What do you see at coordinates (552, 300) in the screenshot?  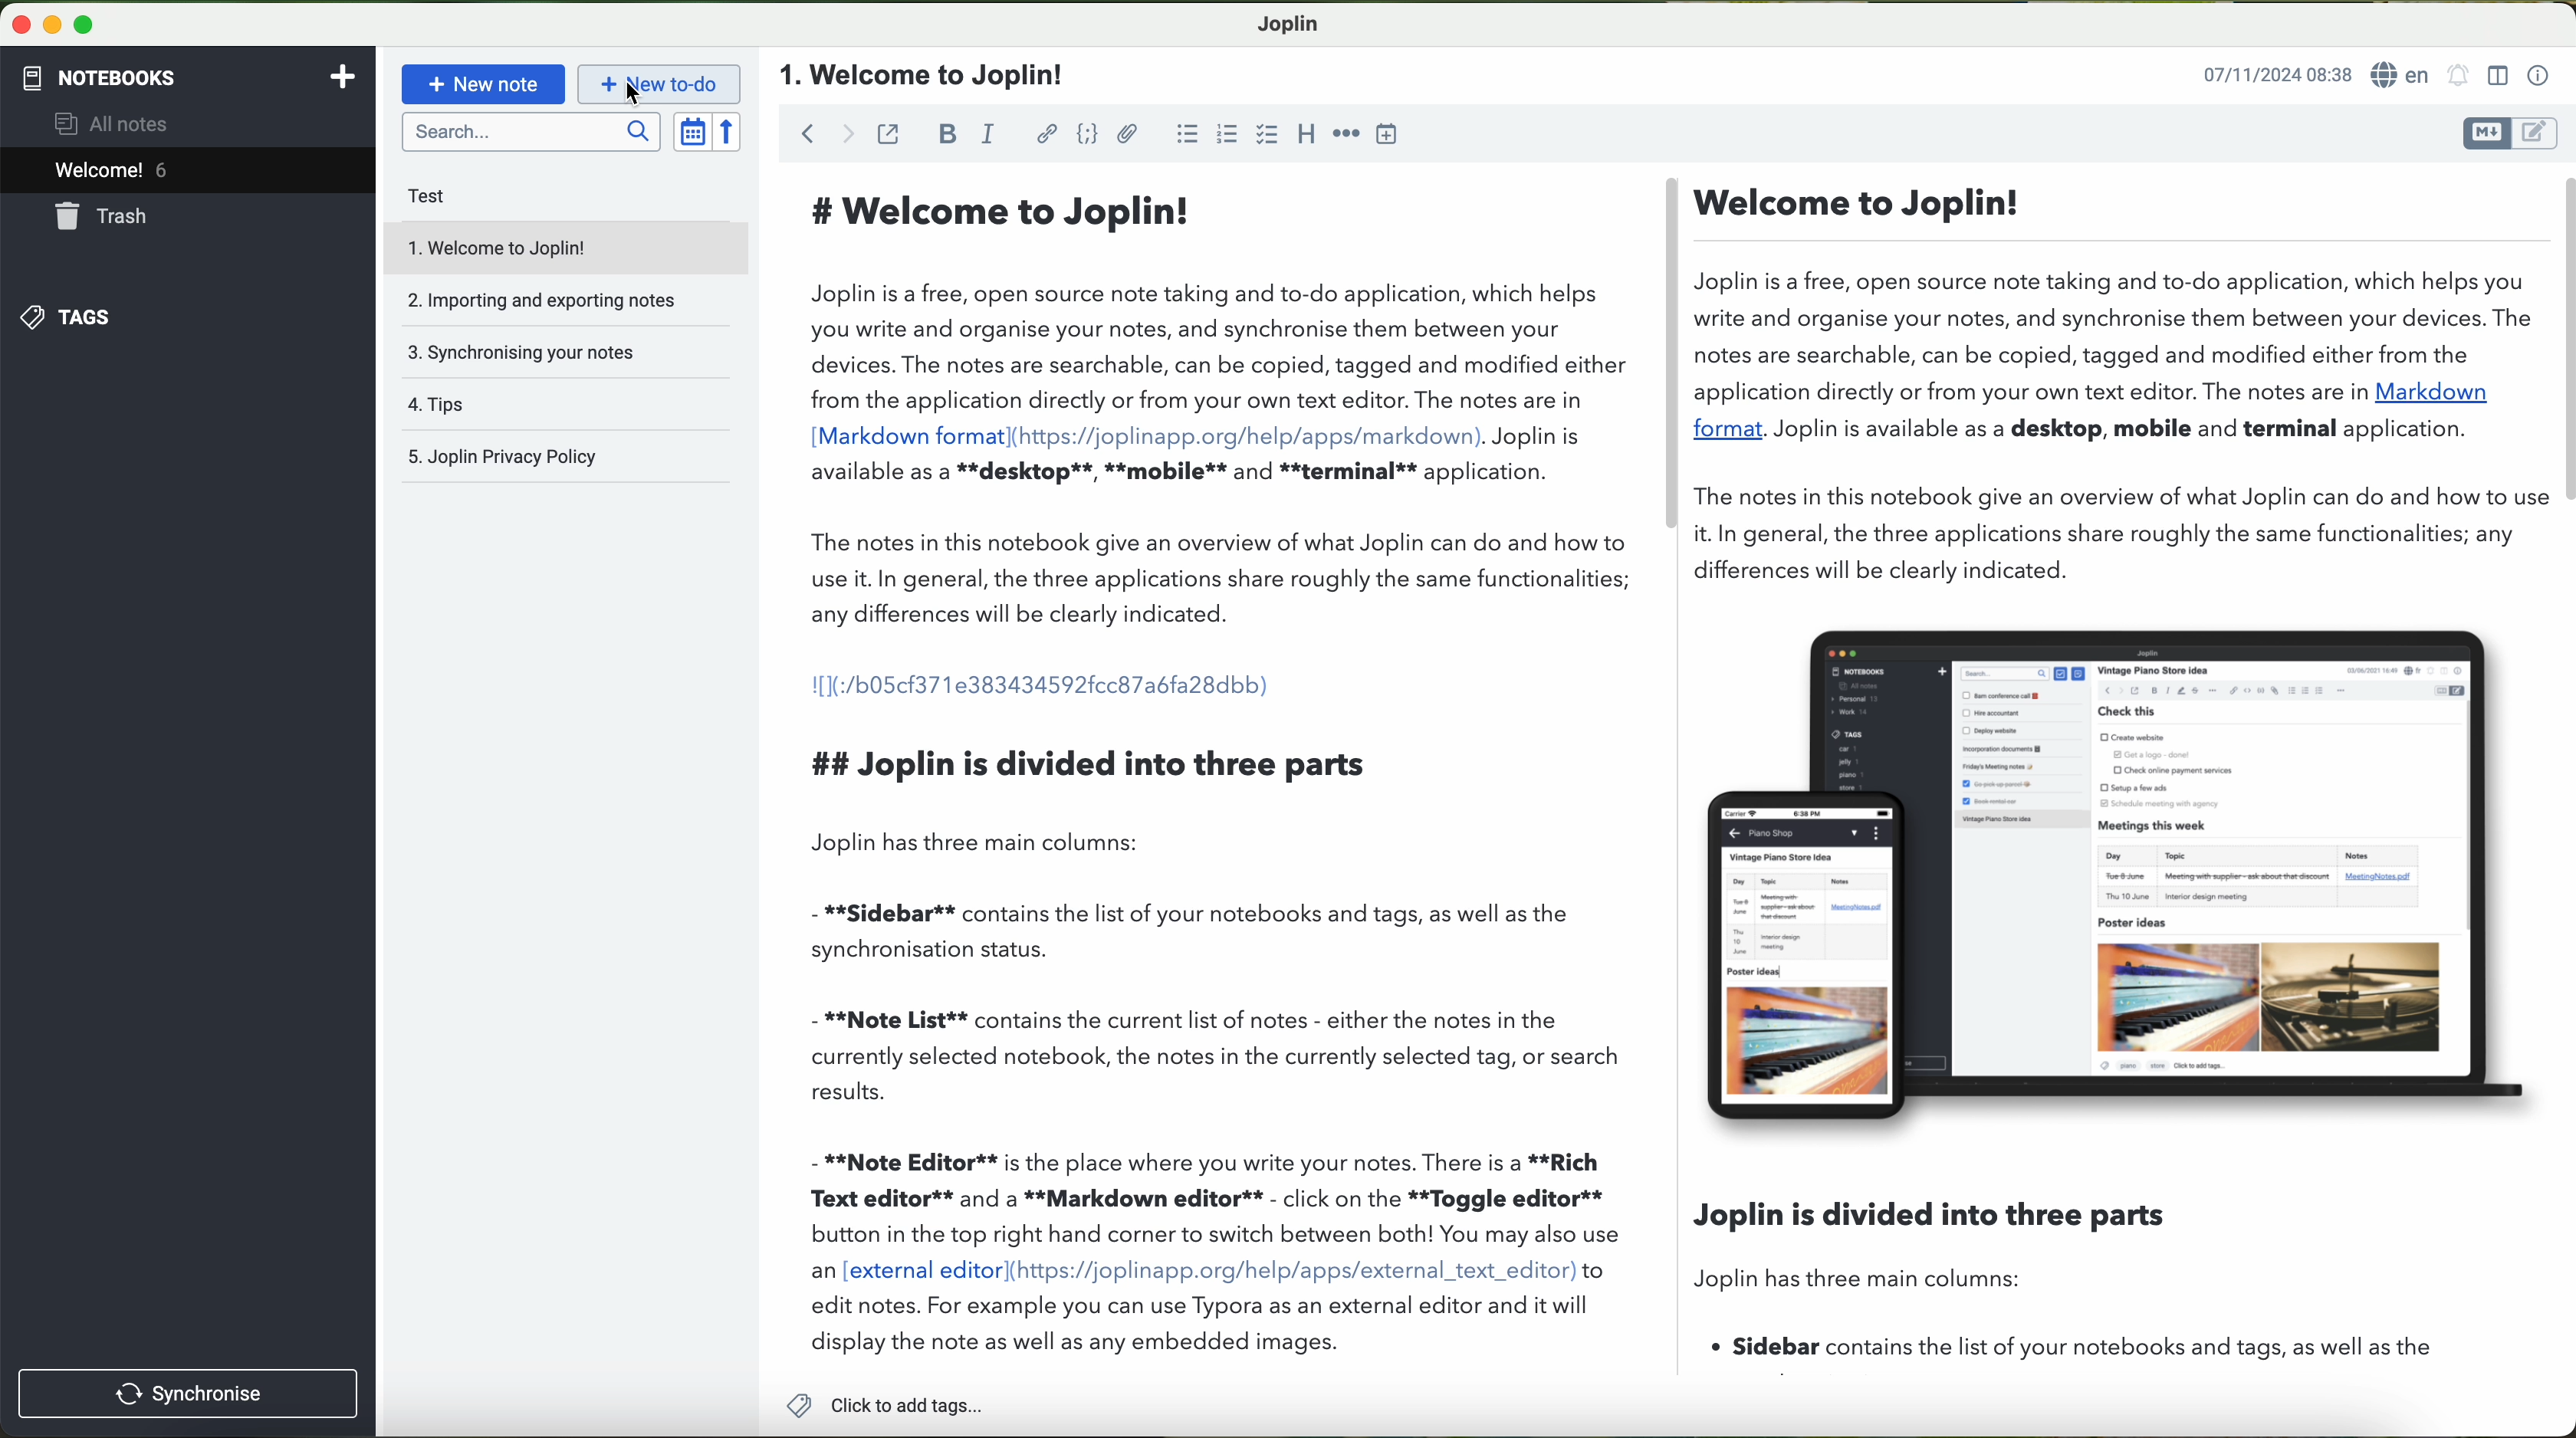 I see `importing and exporting notes` at bounding box center [552, 300].